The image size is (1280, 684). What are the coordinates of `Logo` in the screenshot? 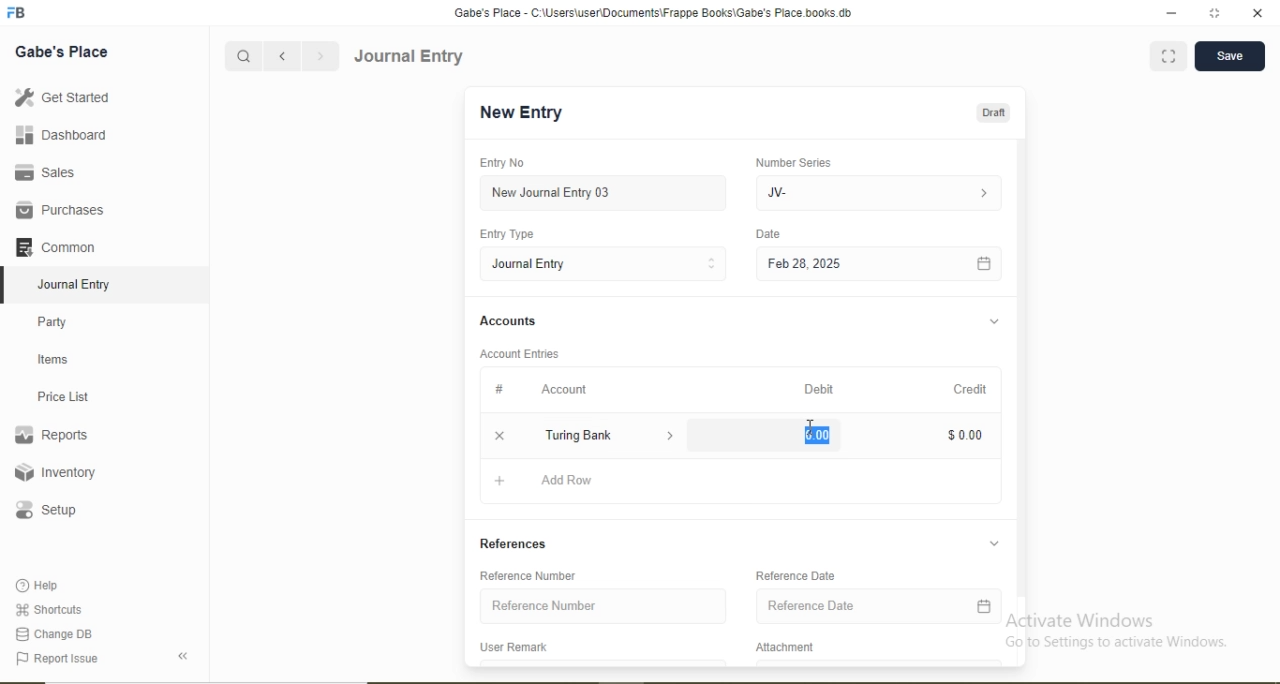 It's located at (17, 13).